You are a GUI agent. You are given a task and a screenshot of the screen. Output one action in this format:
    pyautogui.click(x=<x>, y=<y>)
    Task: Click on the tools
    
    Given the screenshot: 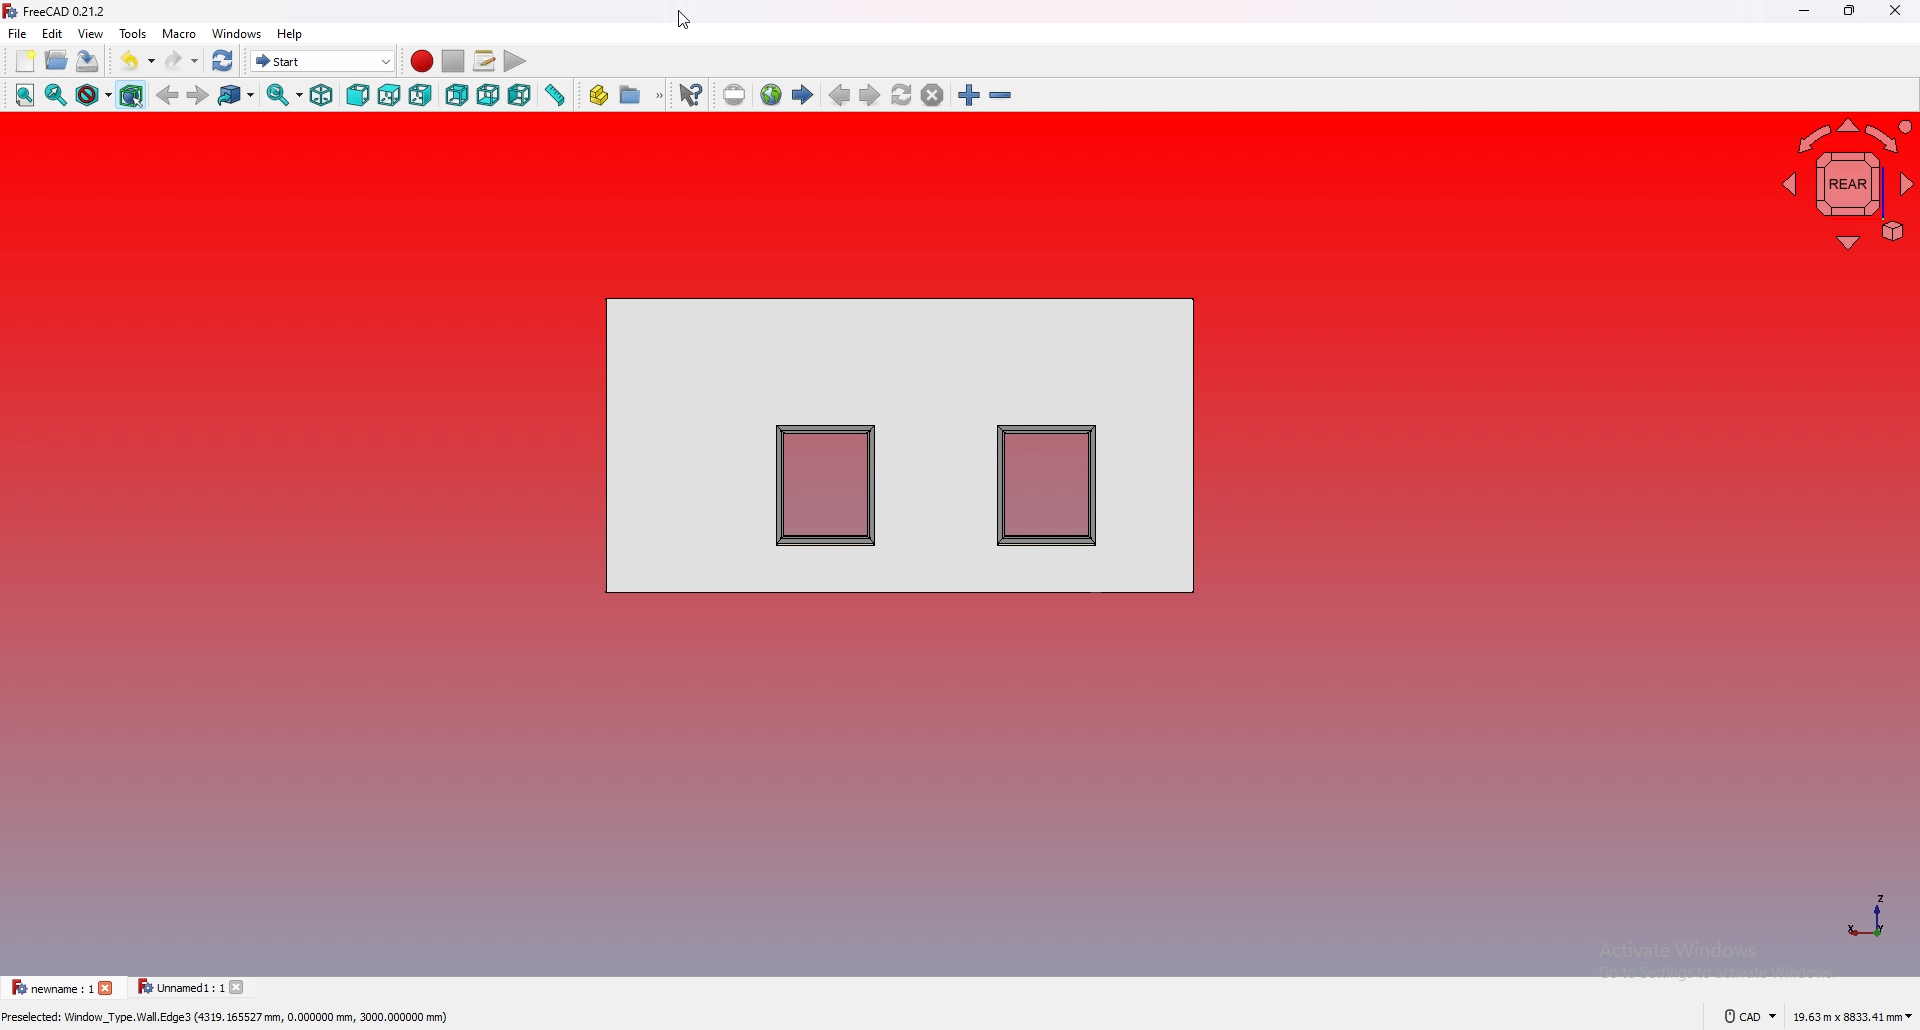 What is the action you would take?
    pyautogui.click(x=133, y=33)
    